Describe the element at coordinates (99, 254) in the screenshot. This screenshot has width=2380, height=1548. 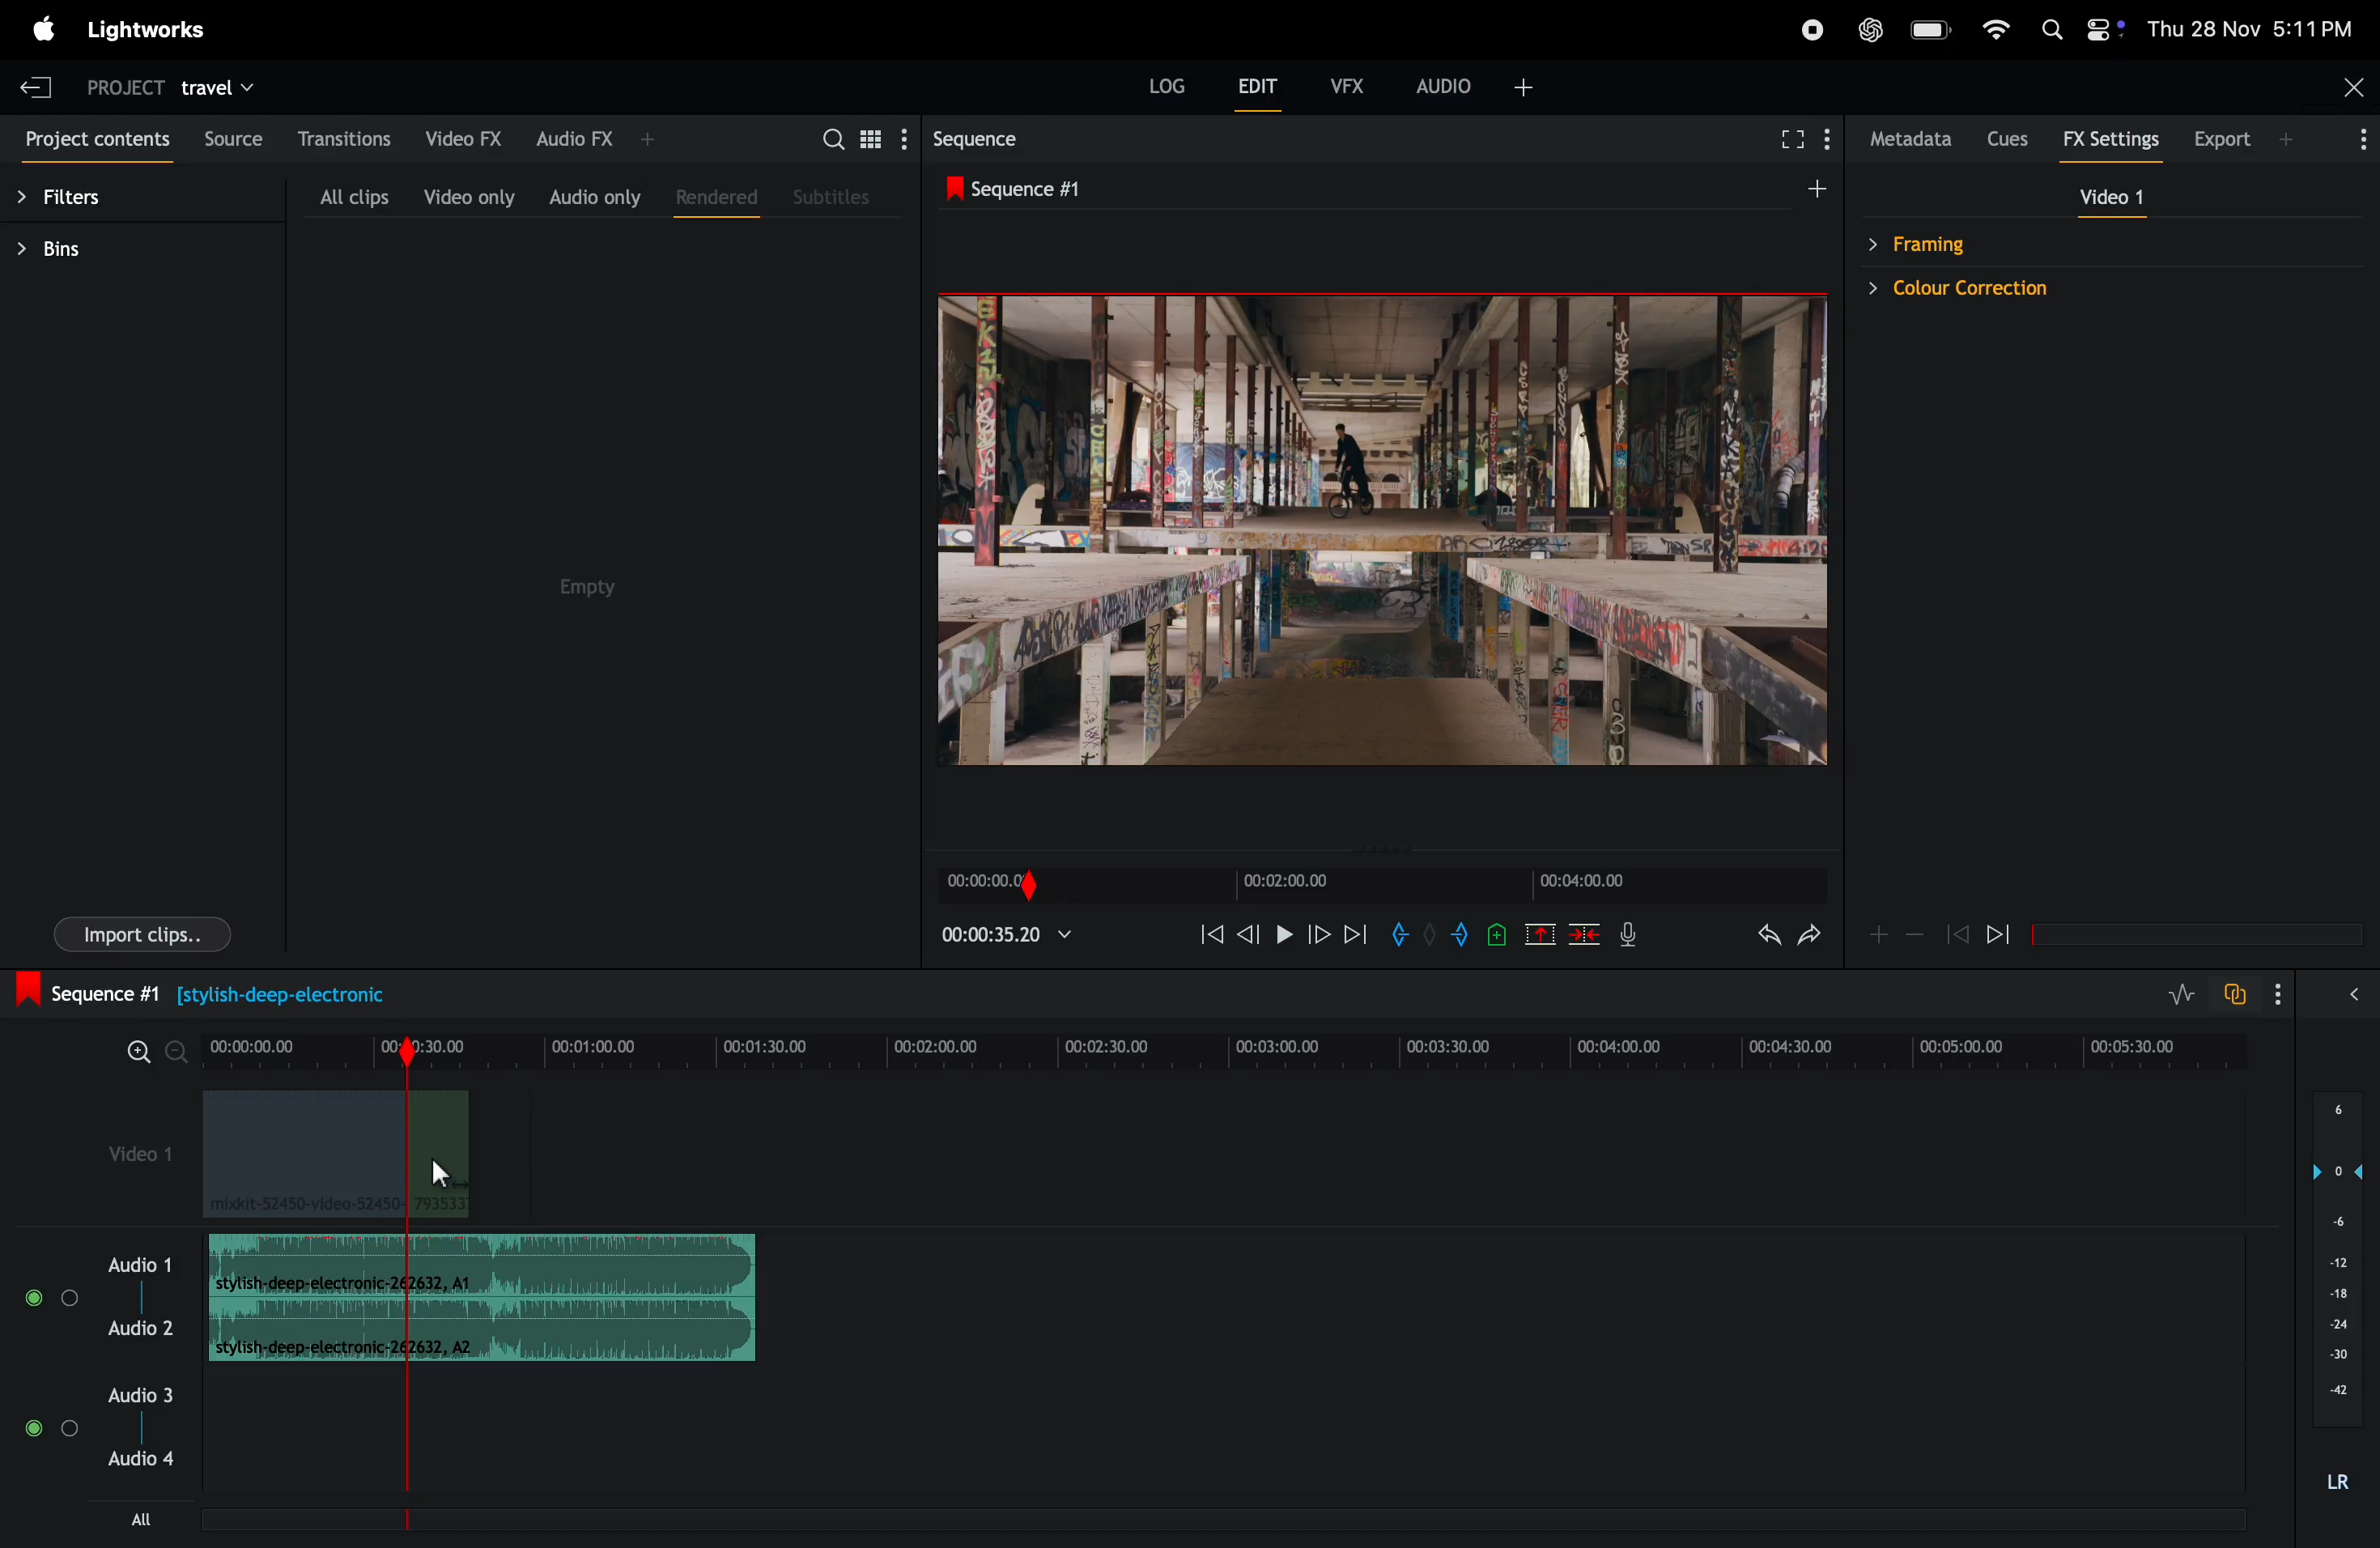
I see `bins` at that location.